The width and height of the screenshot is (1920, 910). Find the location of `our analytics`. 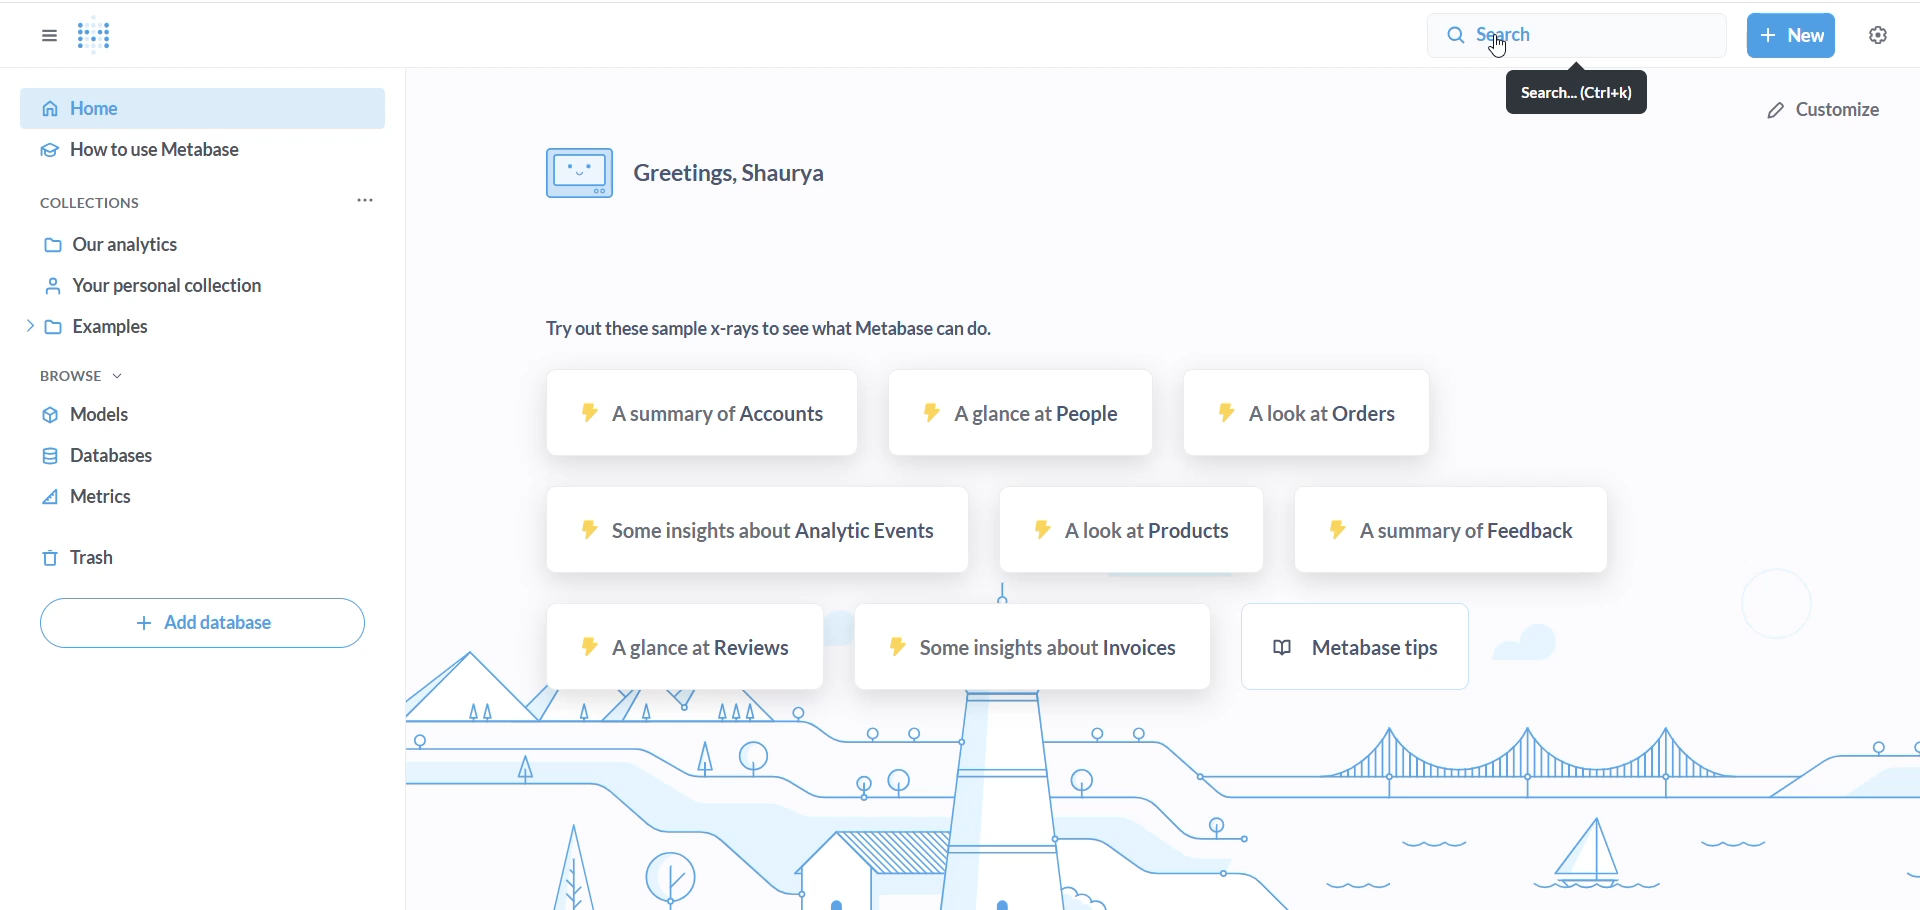

our analytics is located at coordinates (199, 247).